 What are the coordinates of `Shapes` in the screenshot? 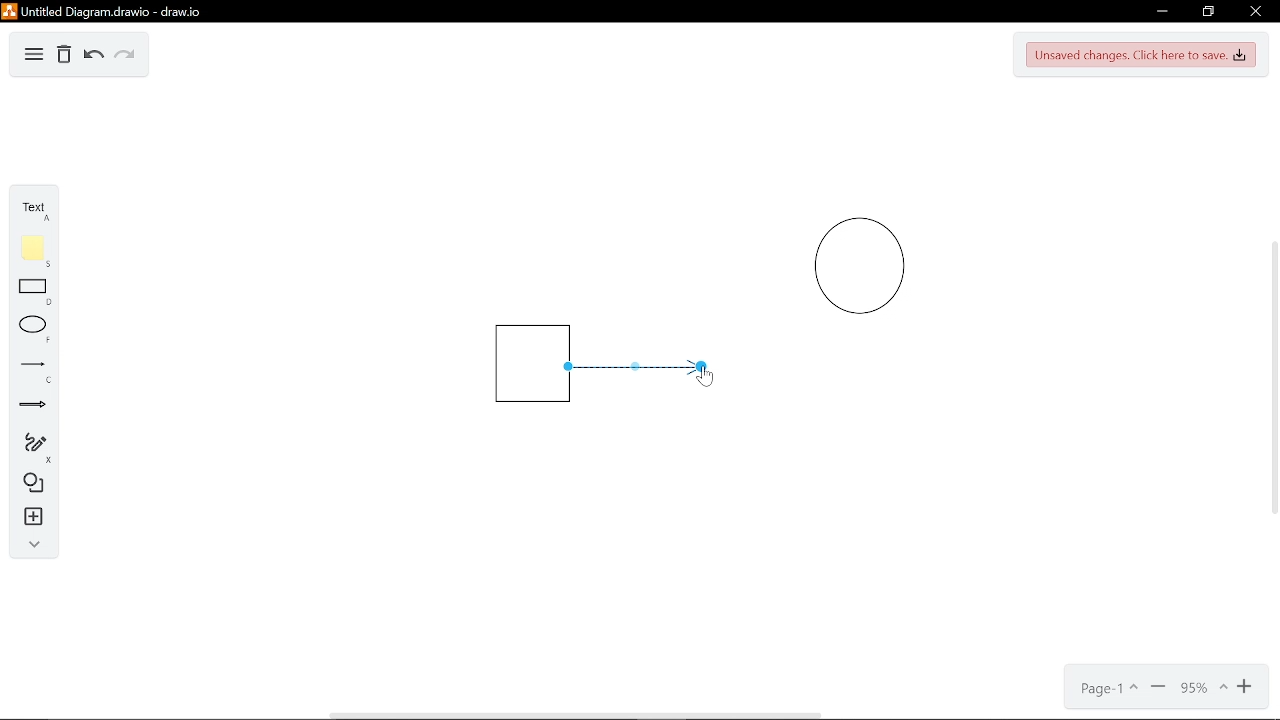 It's located at (26, 483).